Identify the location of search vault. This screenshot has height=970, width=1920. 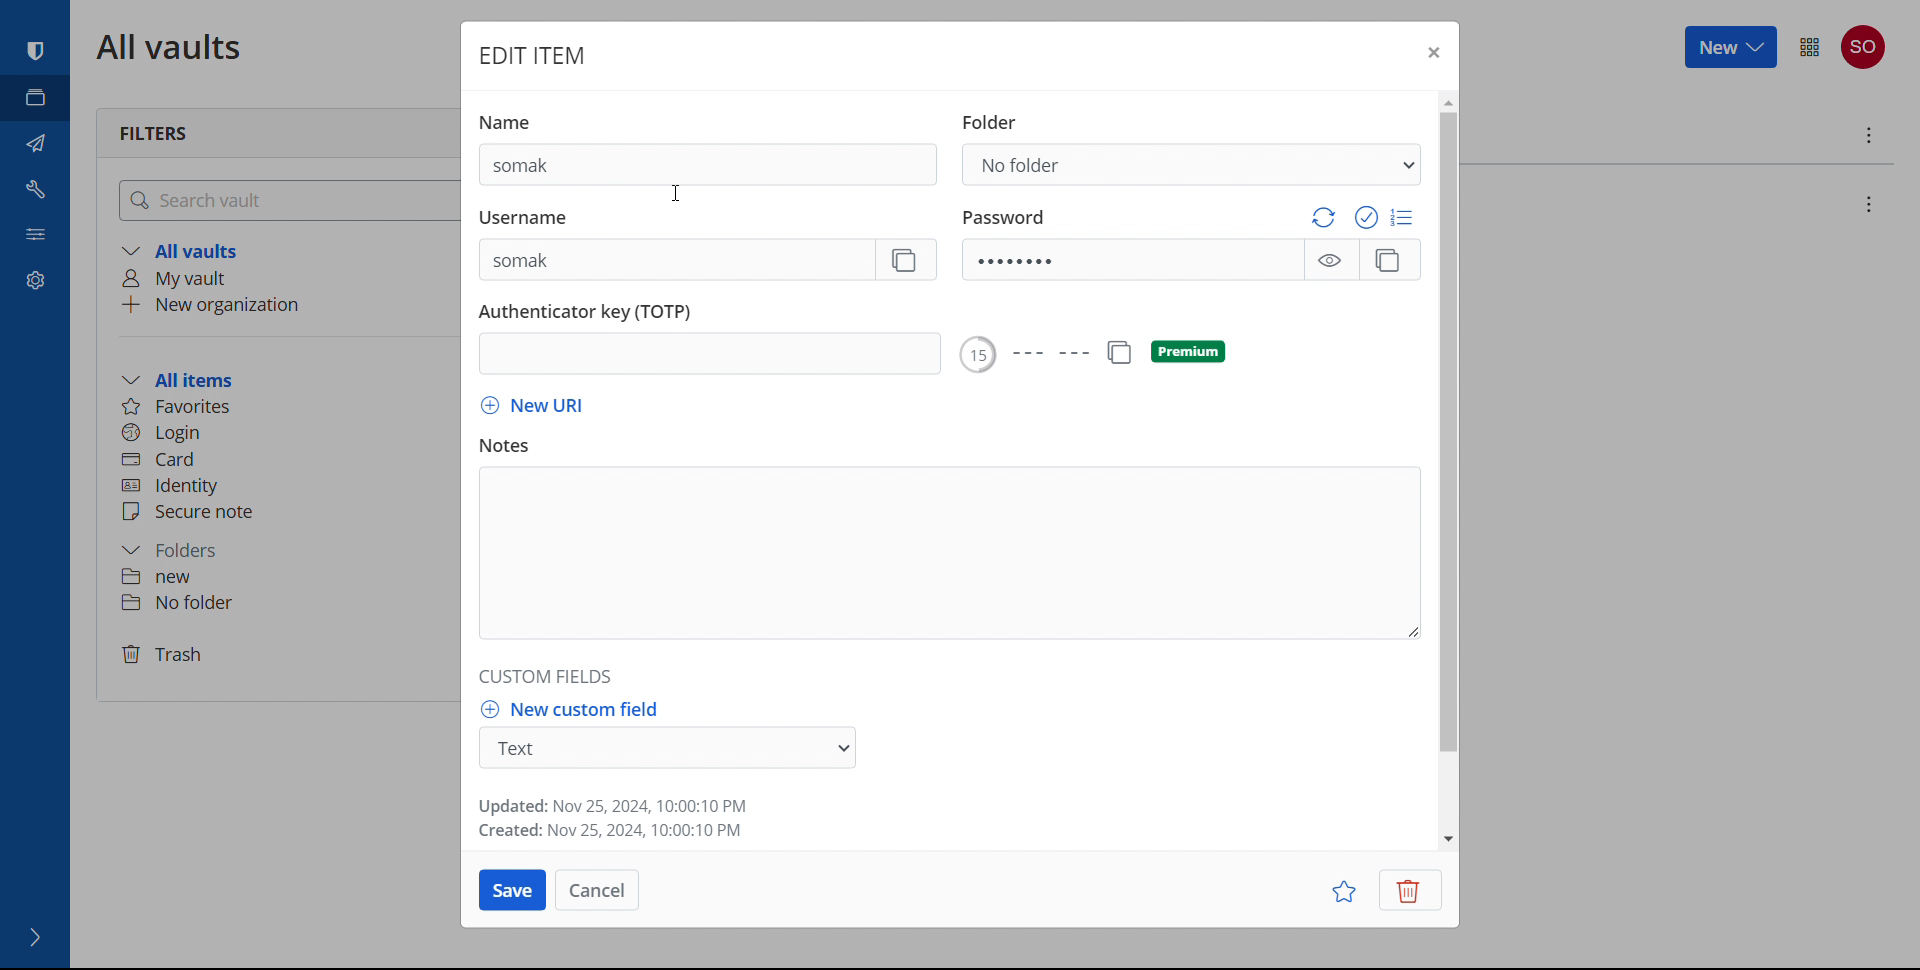
(289, 200).